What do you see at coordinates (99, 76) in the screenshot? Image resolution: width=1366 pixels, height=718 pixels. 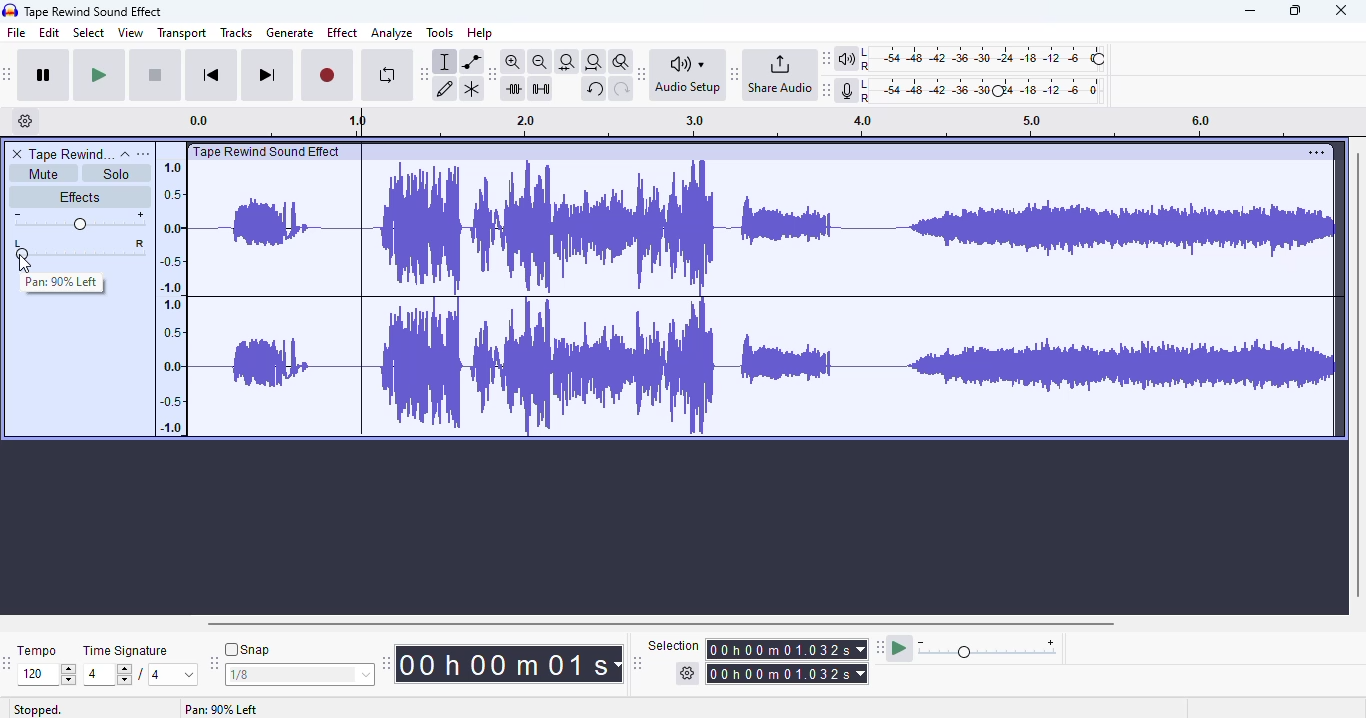 I see `play` at bounding box center [99, 76].